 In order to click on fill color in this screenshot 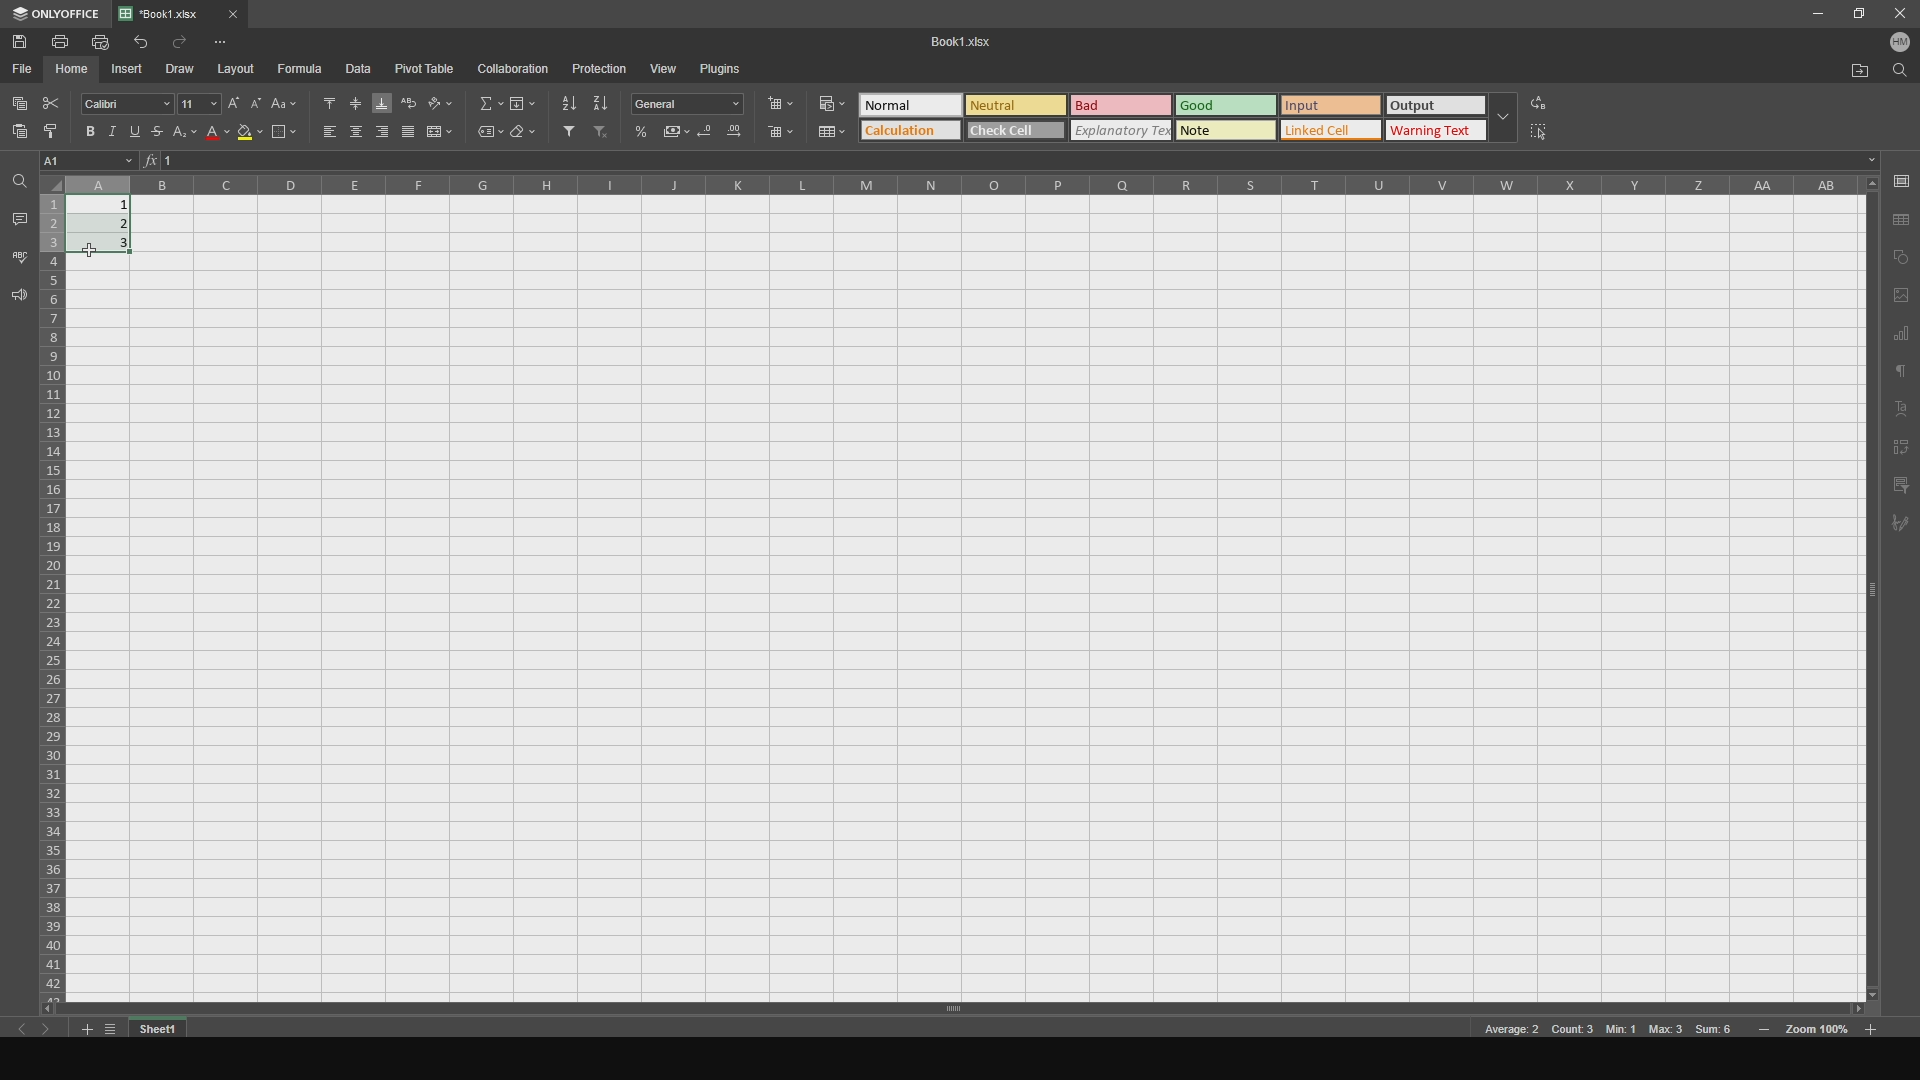, I will do `click(249, 136)`.